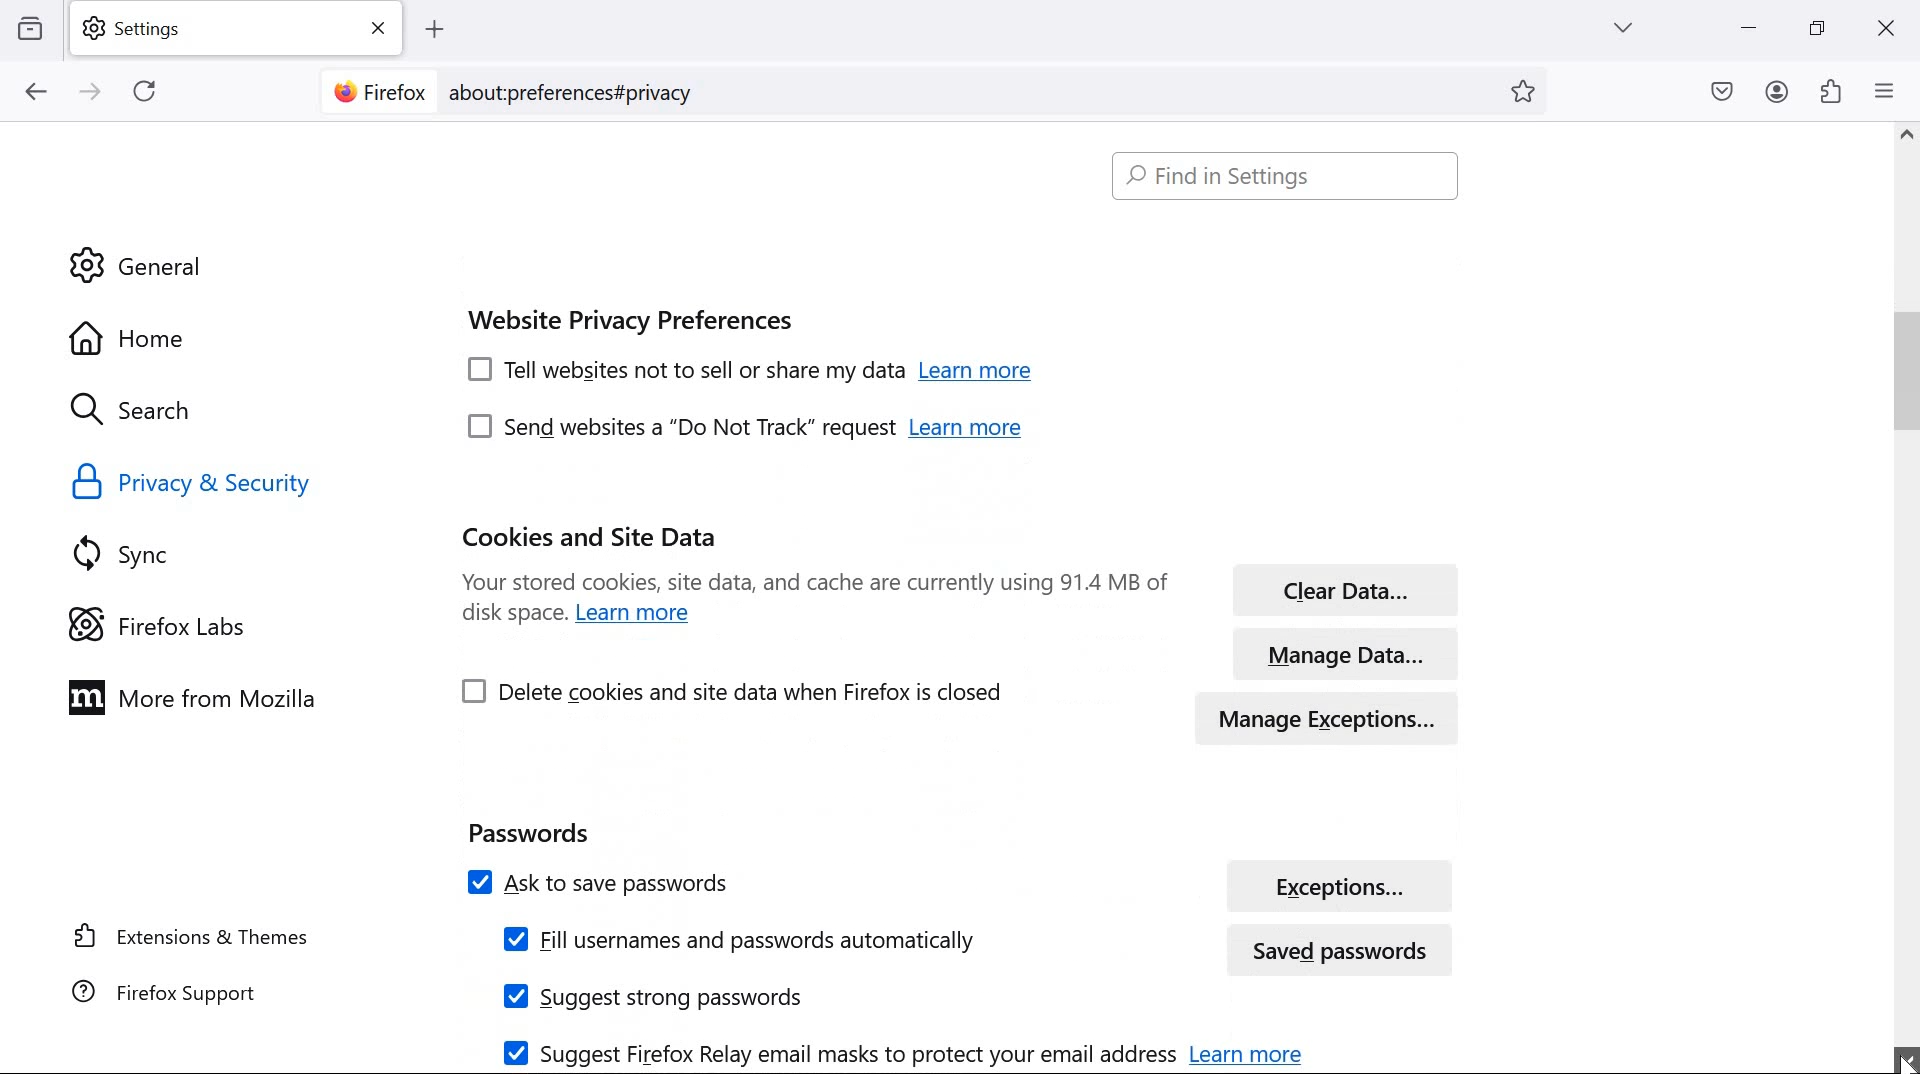  I want to click on go forward one page, so click(93, 93).